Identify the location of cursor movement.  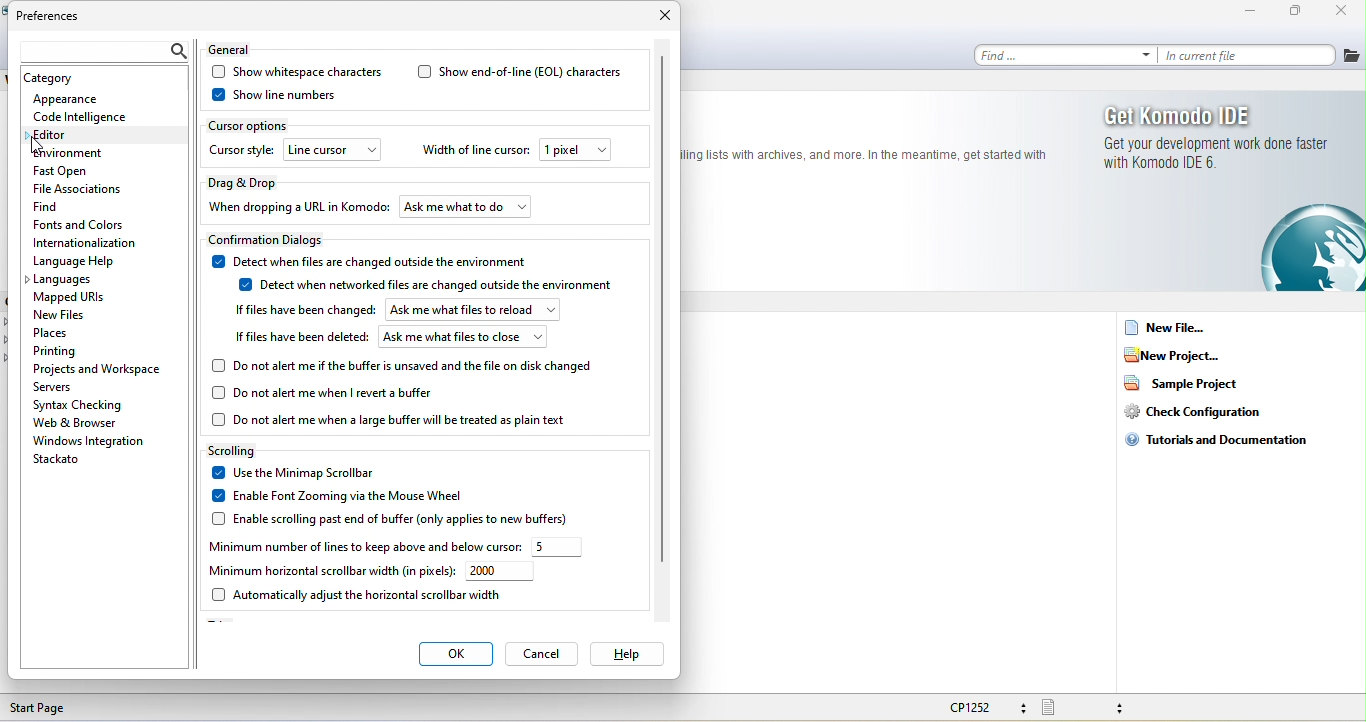
(37, 143).